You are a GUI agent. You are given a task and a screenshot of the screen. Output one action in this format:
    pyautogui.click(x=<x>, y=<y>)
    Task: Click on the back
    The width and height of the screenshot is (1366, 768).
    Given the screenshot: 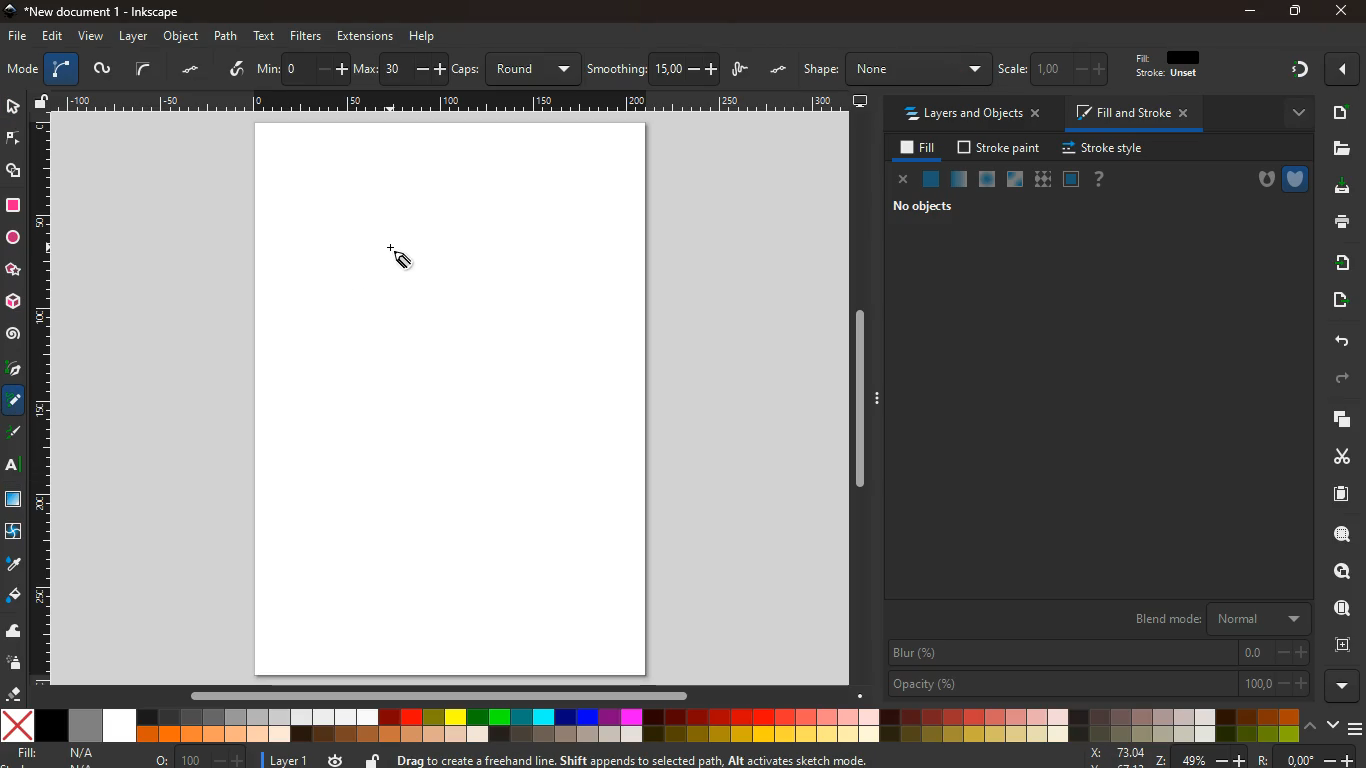 What is the action you would take?
    pyautogui.click(x=1339, y=342)
    